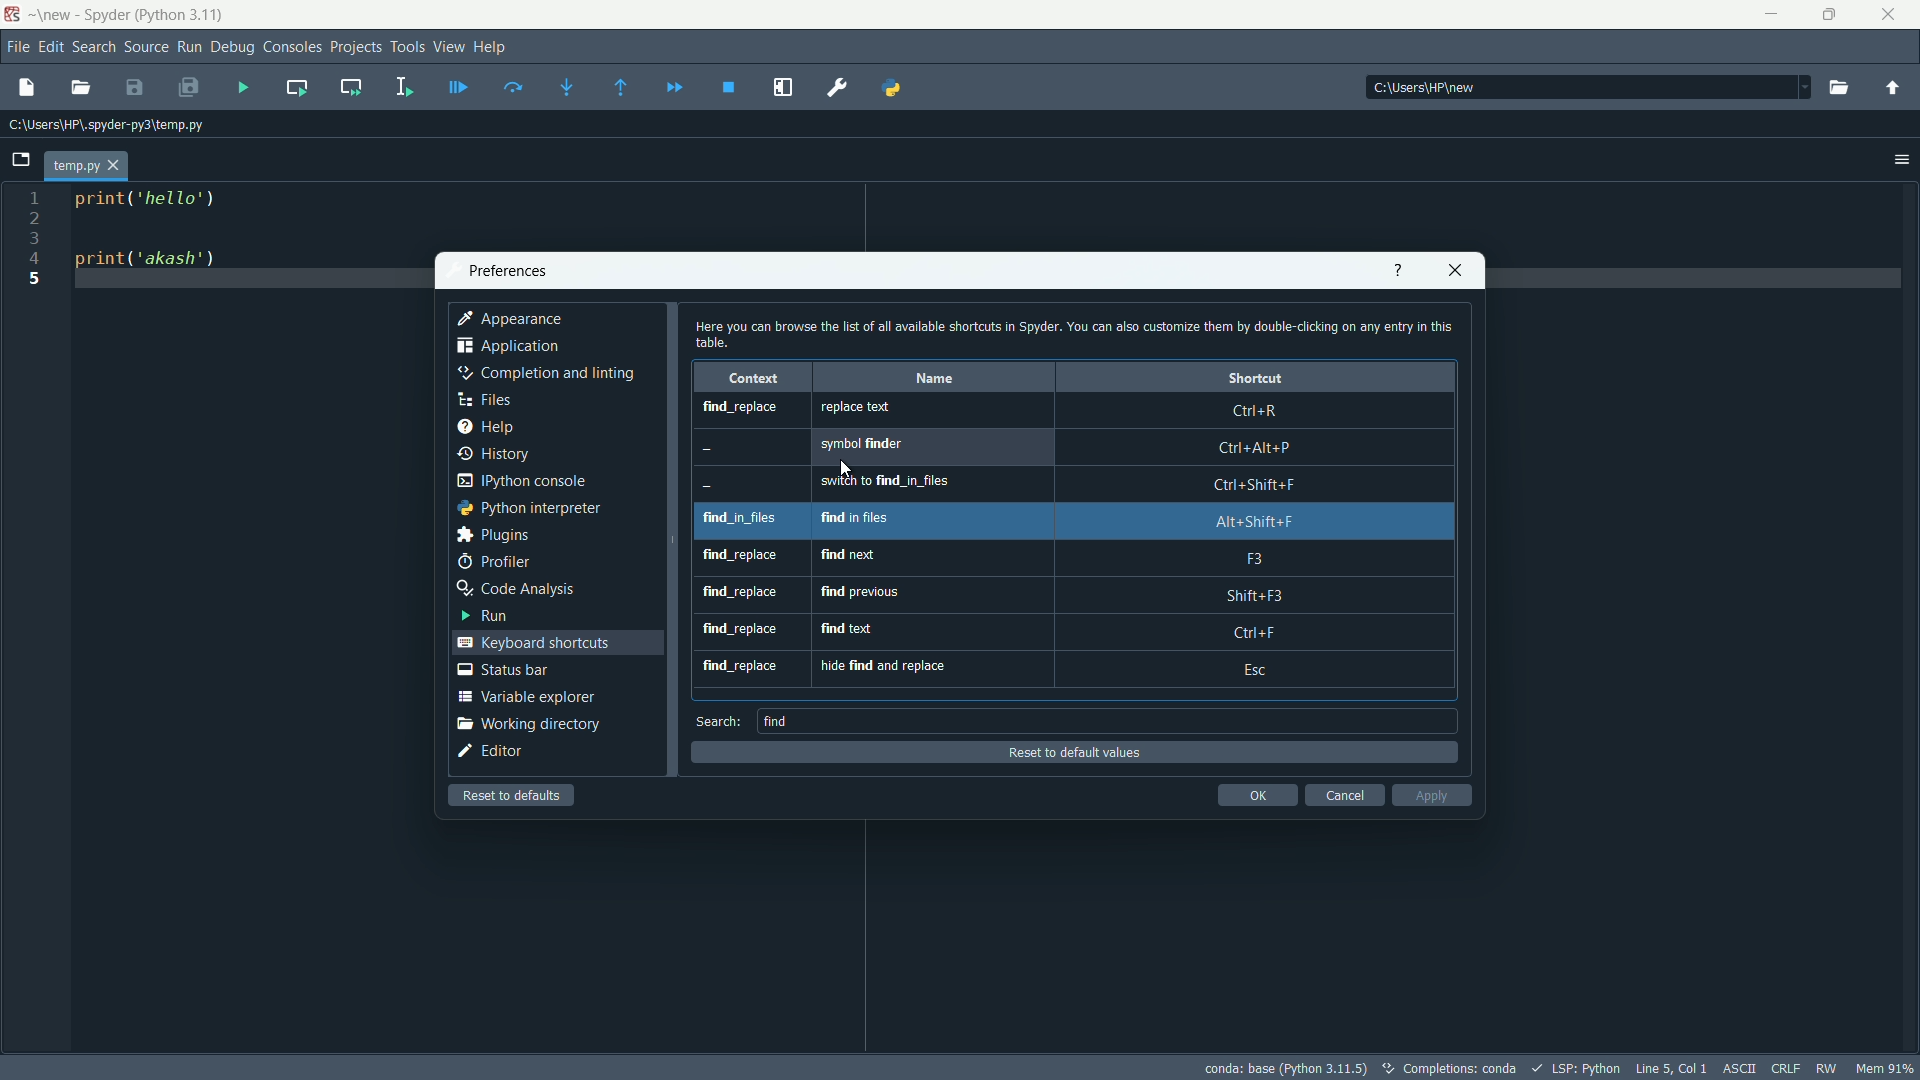 This screenshot has height=1080, width=1920. What do you see at coordinates (1077, 335) in the screenshot?
I see `Here you can browse the list of all available shortcuts in Spyder. You can also customize them by double-clicking on any entry in this table.` at bounding box center [1077, 335].